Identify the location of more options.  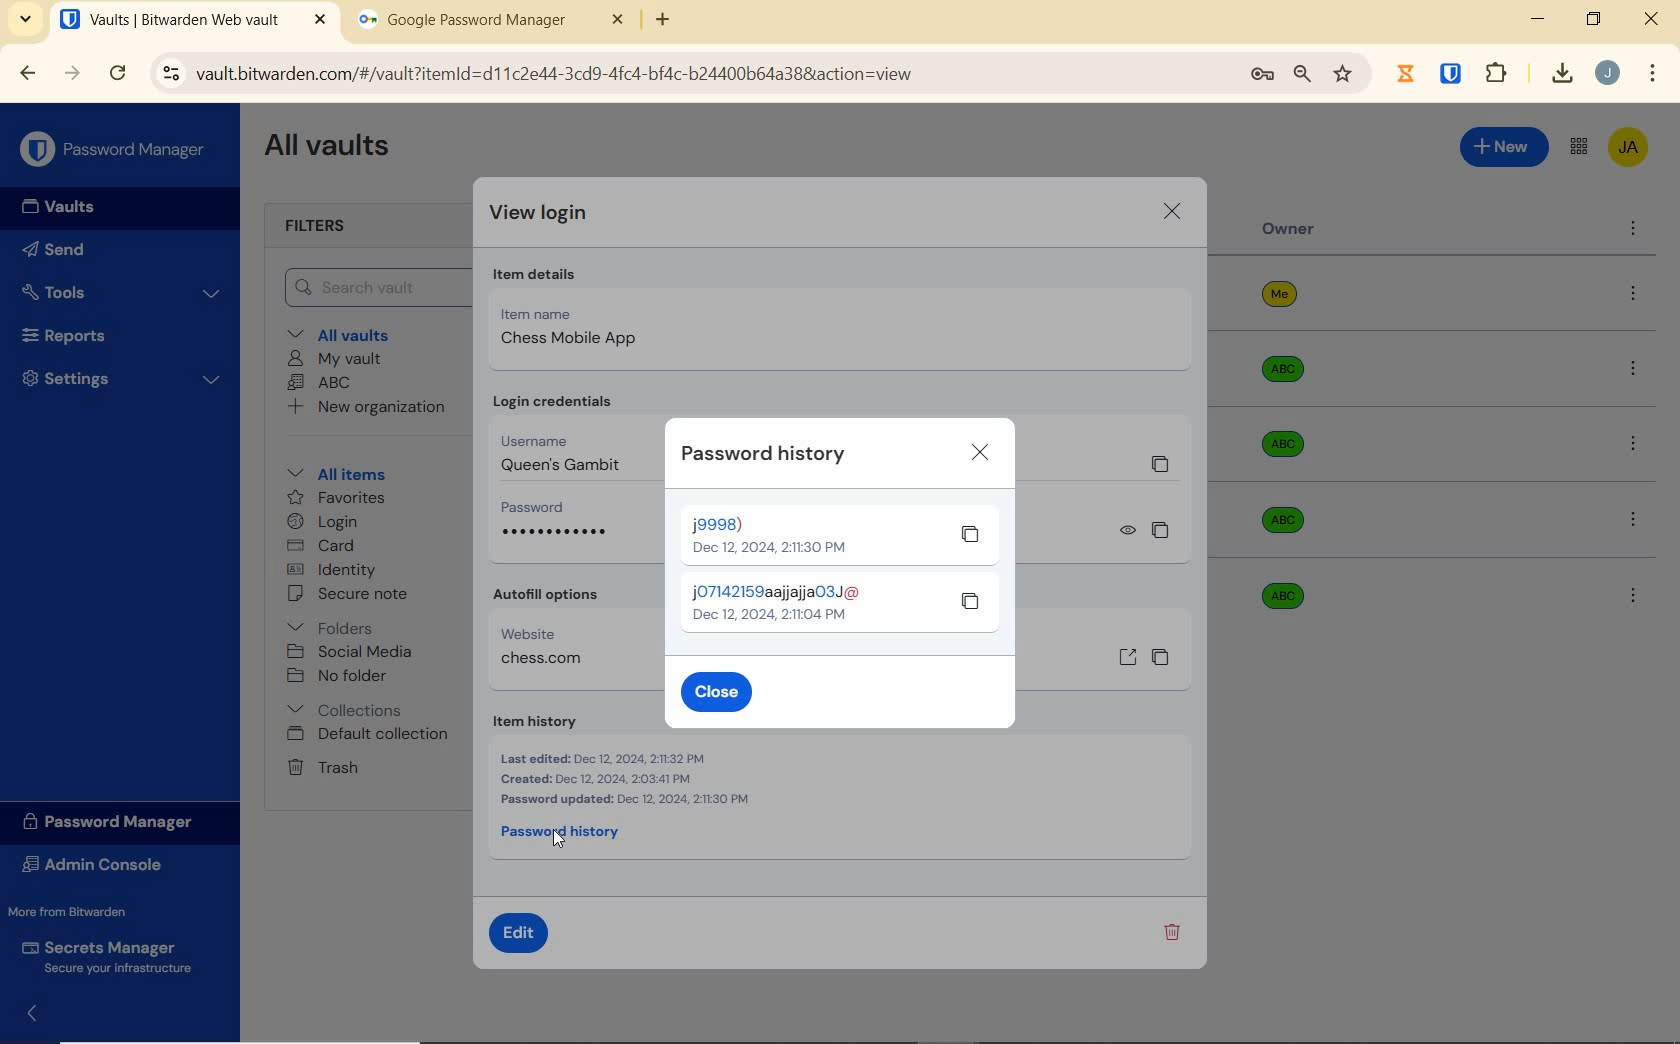
(1630, 441).